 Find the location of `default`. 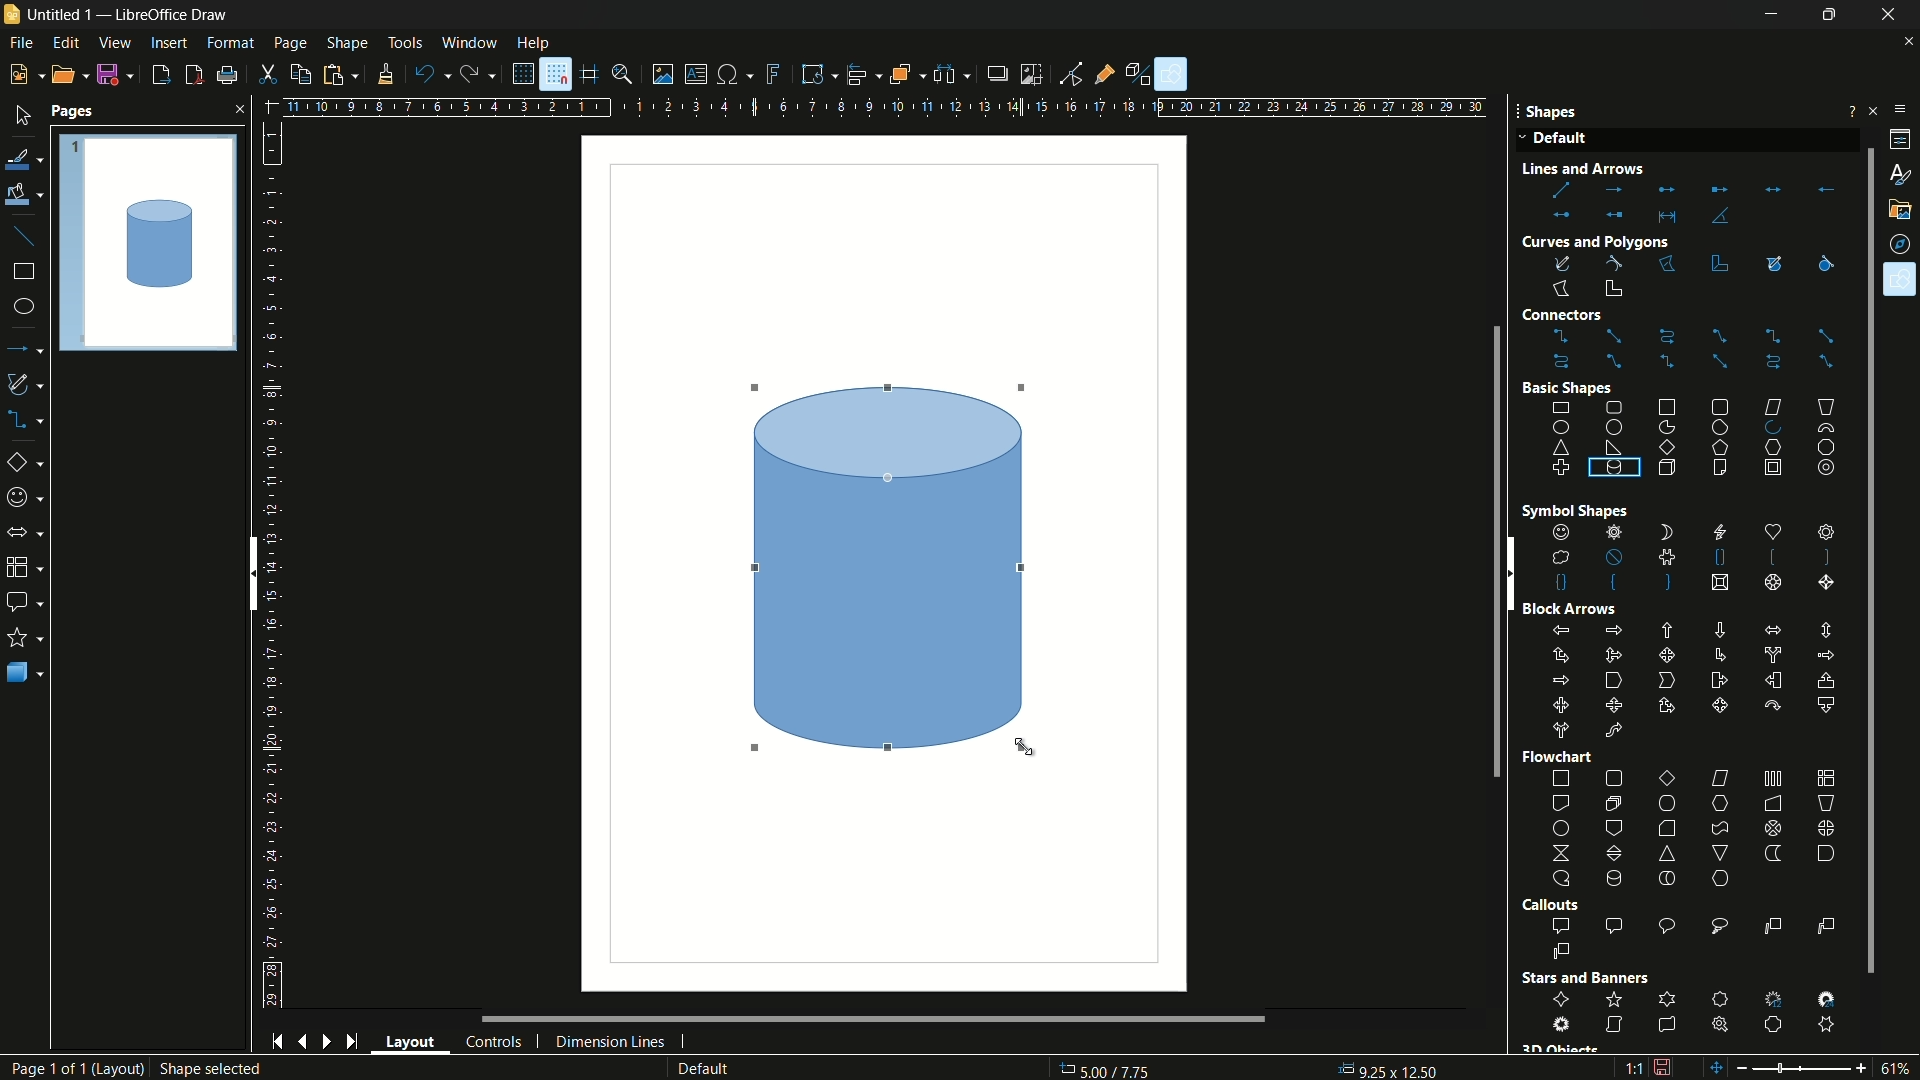

default is located at coordinates (731, 1068).